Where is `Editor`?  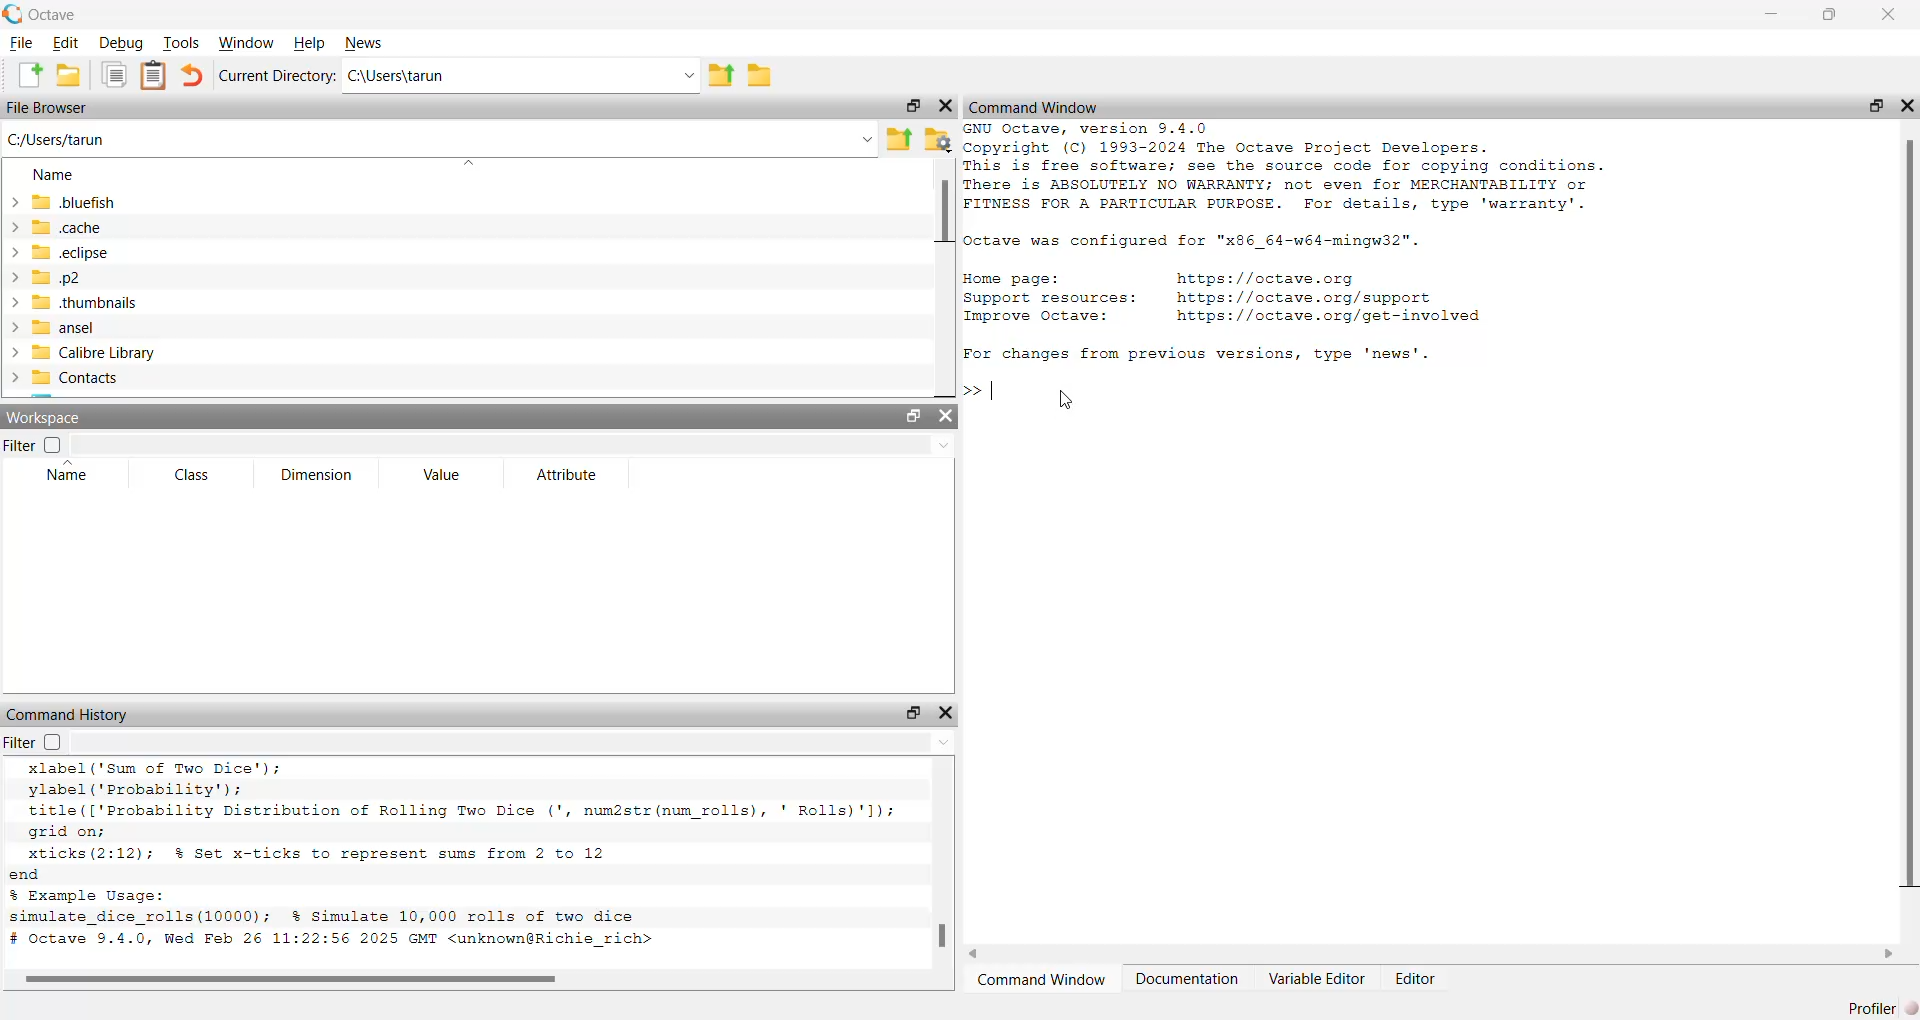
Editor is located at coordinates (1416, 978).